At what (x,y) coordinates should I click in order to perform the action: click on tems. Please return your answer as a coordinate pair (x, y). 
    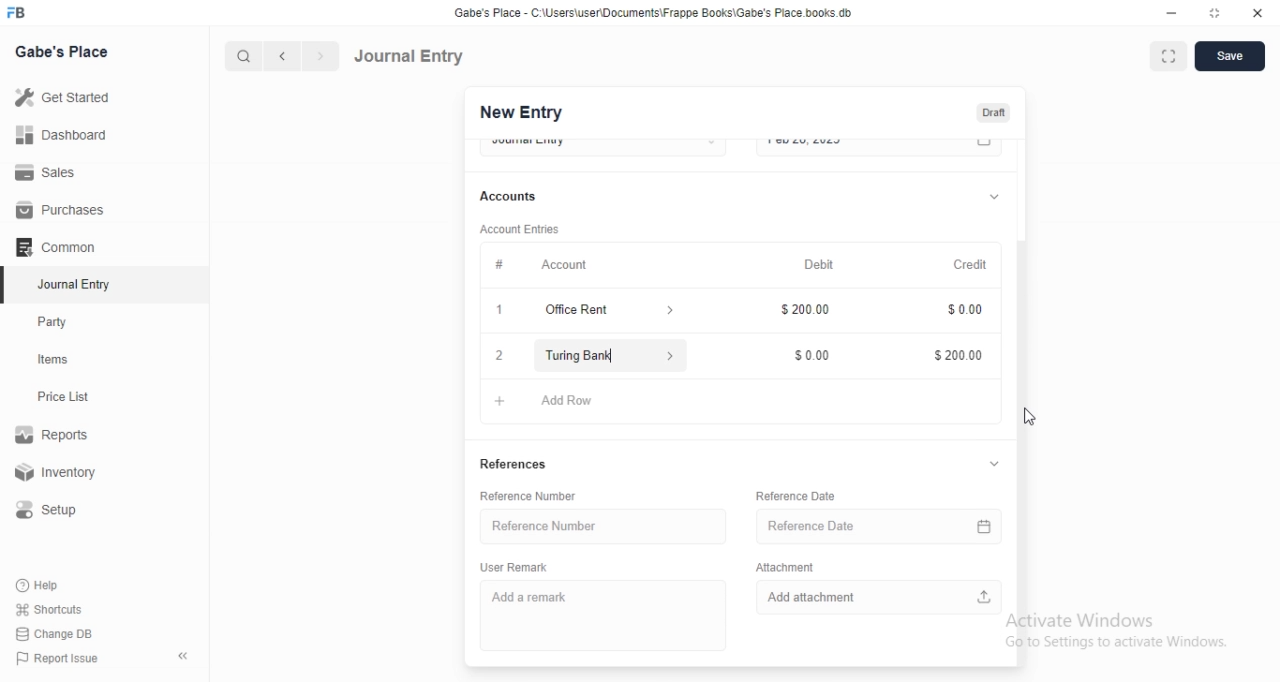
    Looking at the image, I should click on (61, 360).